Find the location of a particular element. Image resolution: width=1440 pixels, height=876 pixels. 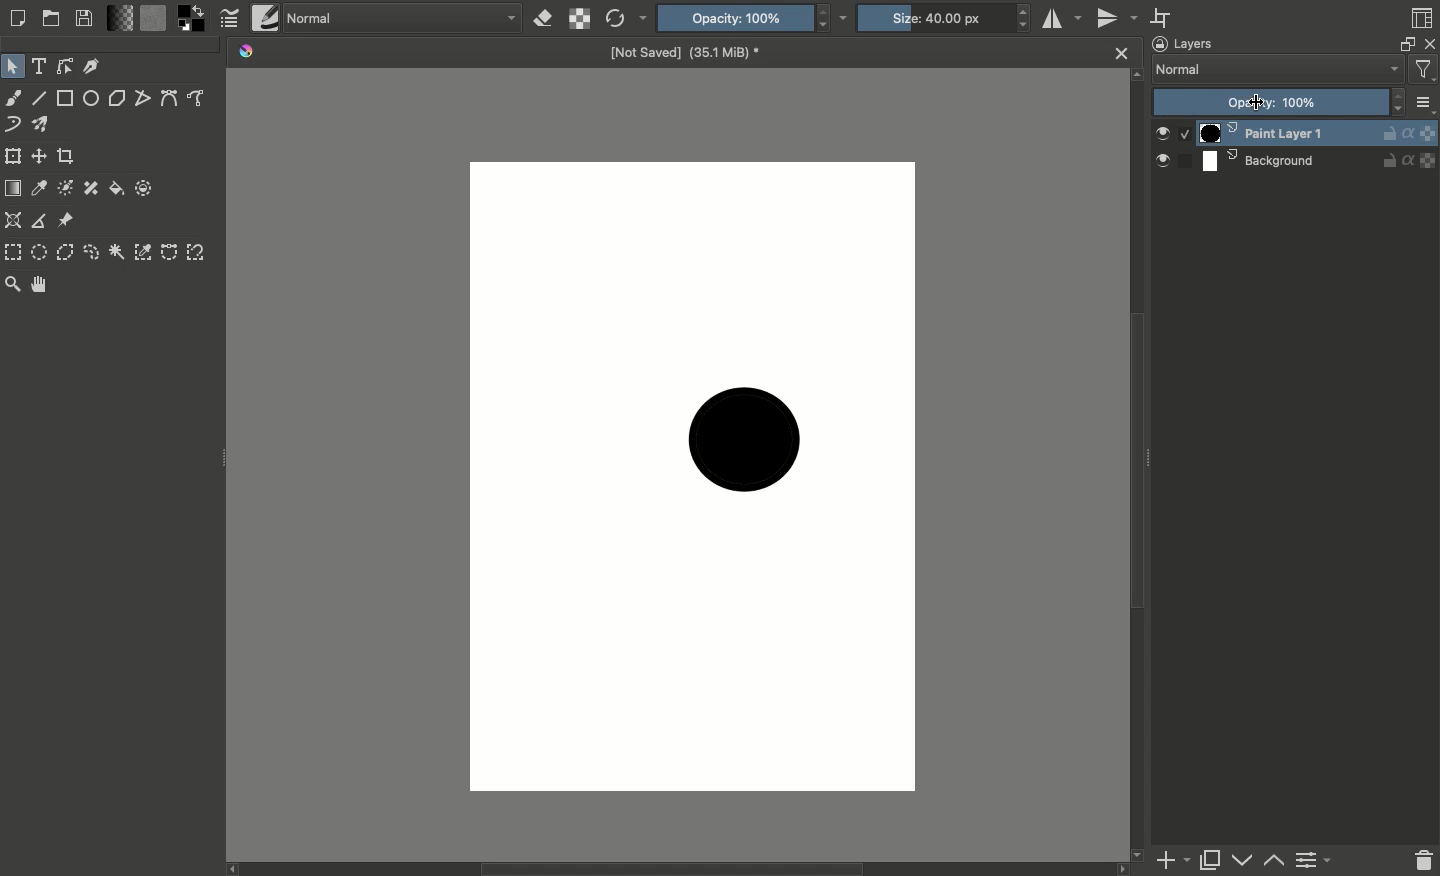

layer is located at coordinates (1429, 133).